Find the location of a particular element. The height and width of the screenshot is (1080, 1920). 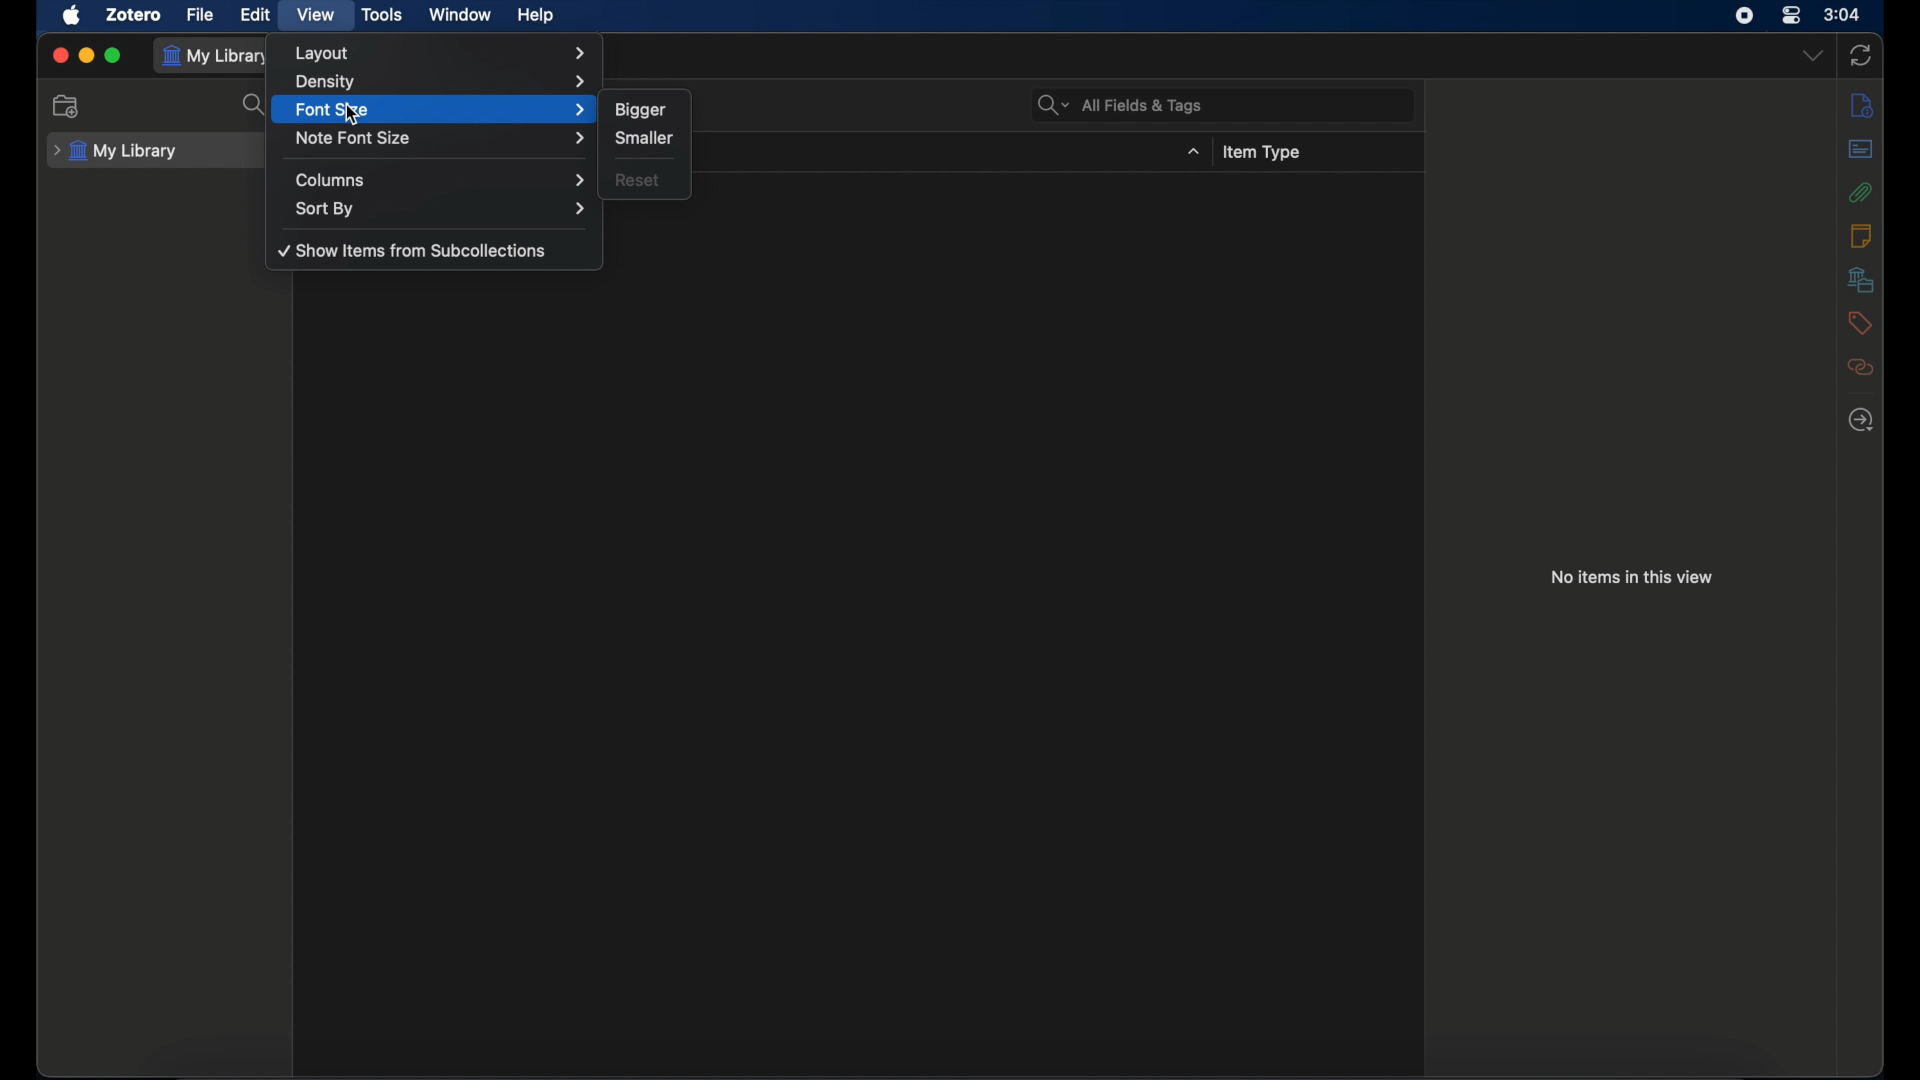

reset is located at coordinates (638, 180).